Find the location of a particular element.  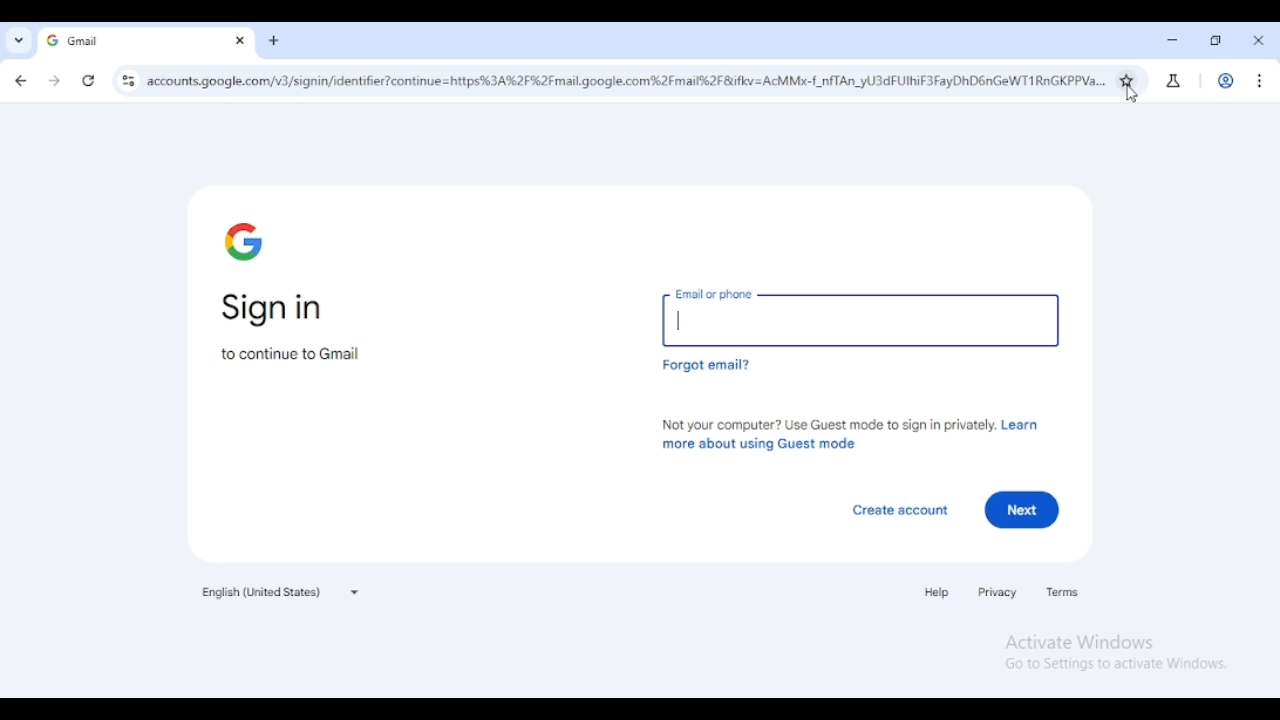

search tabs is located at coordinates (18, 41).